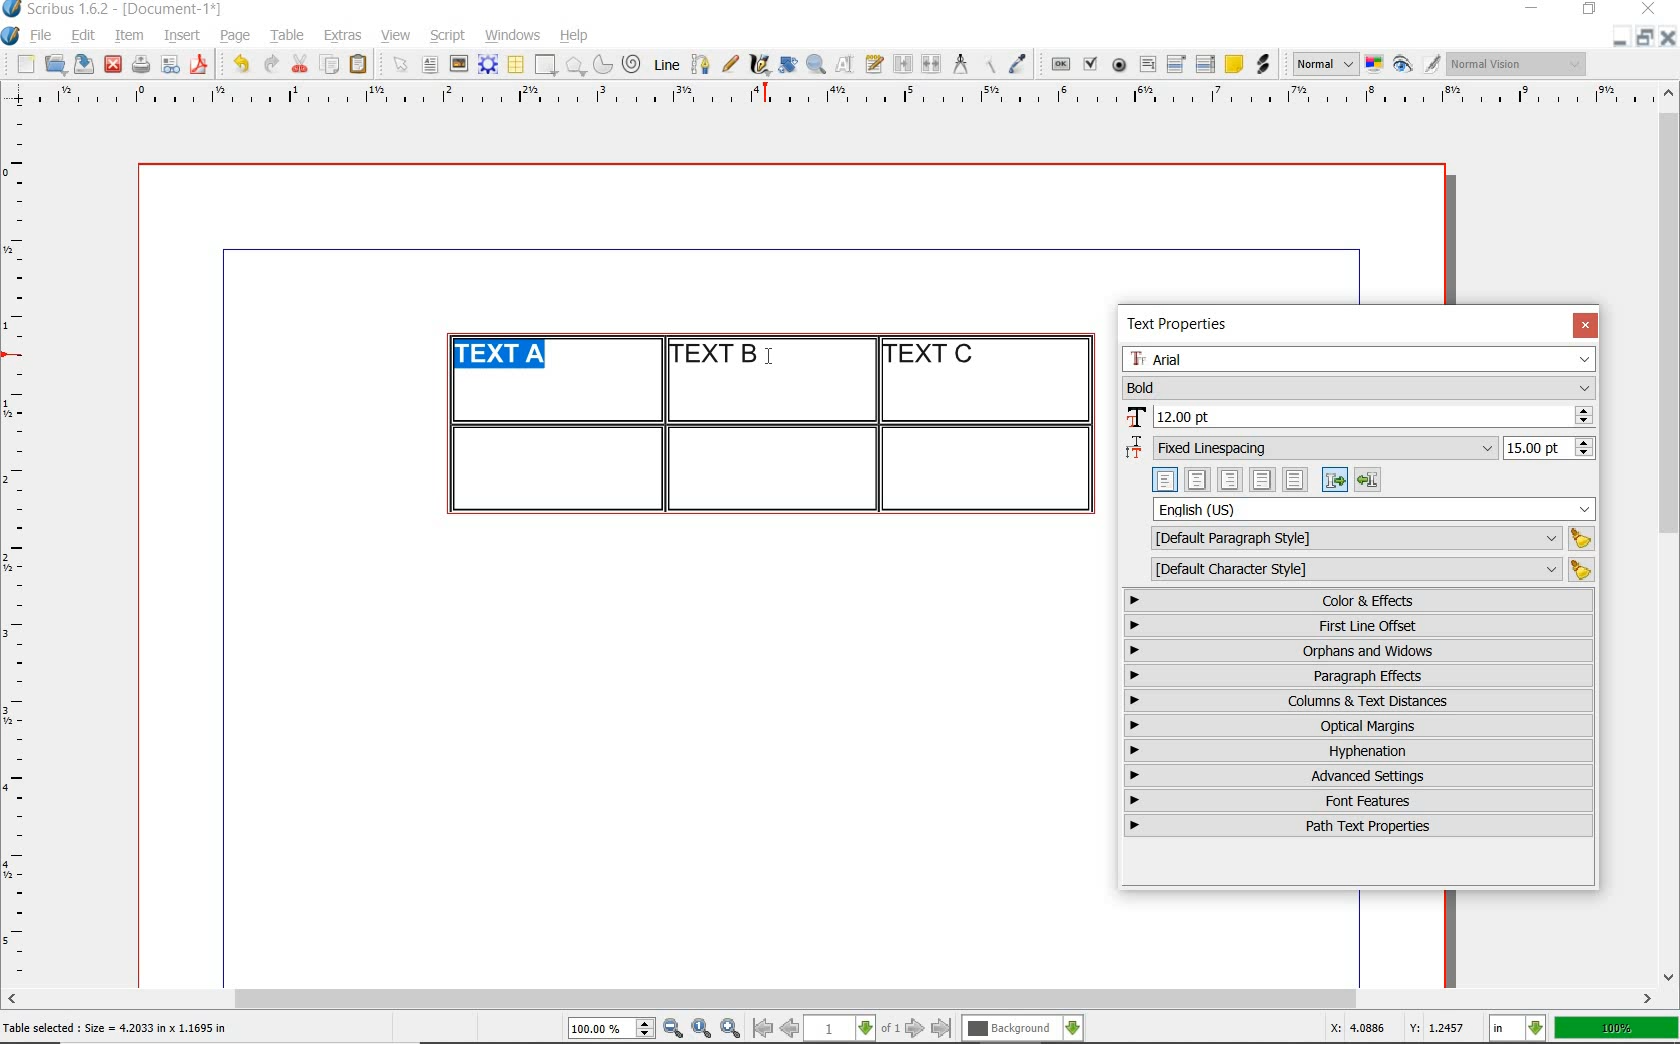 The width and height of the screenshot is (1680, 1044). Describe the element at coordinates (429, 66) in the screenshot. I see `text frame` at that location.